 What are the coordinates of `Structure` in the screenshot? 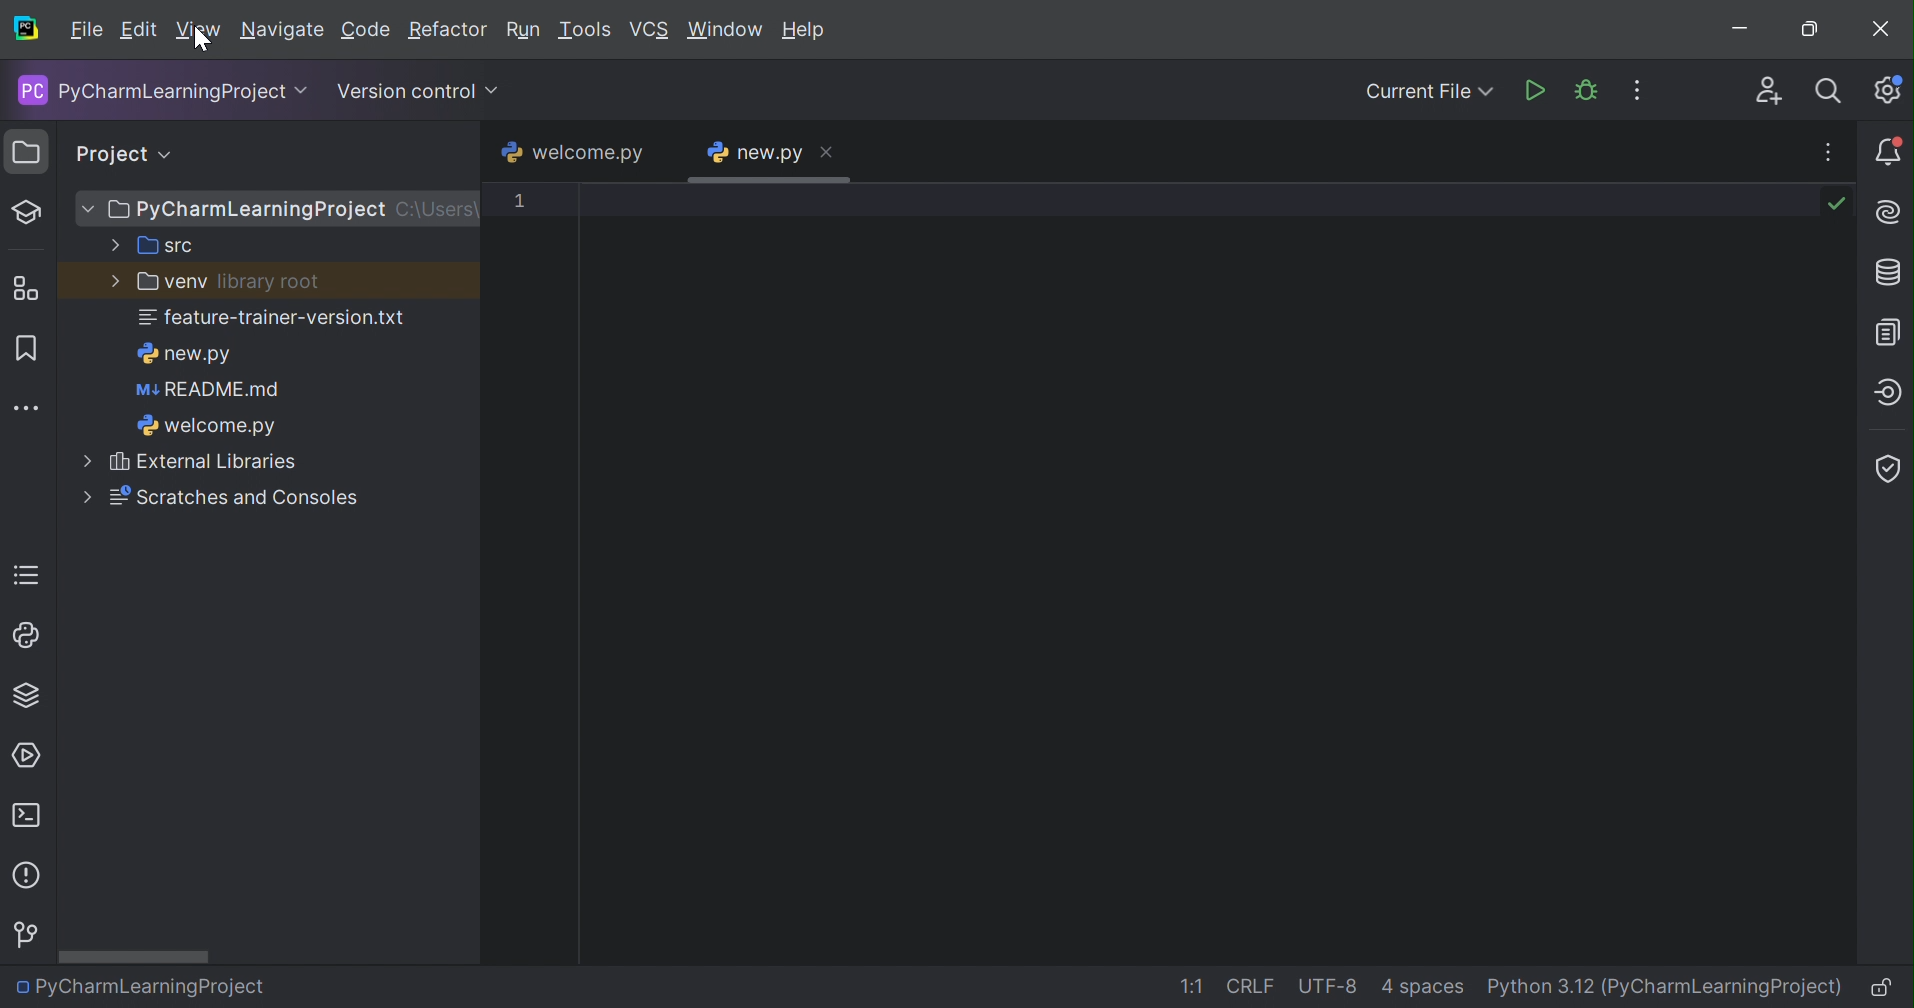 It's located at (25, 288).